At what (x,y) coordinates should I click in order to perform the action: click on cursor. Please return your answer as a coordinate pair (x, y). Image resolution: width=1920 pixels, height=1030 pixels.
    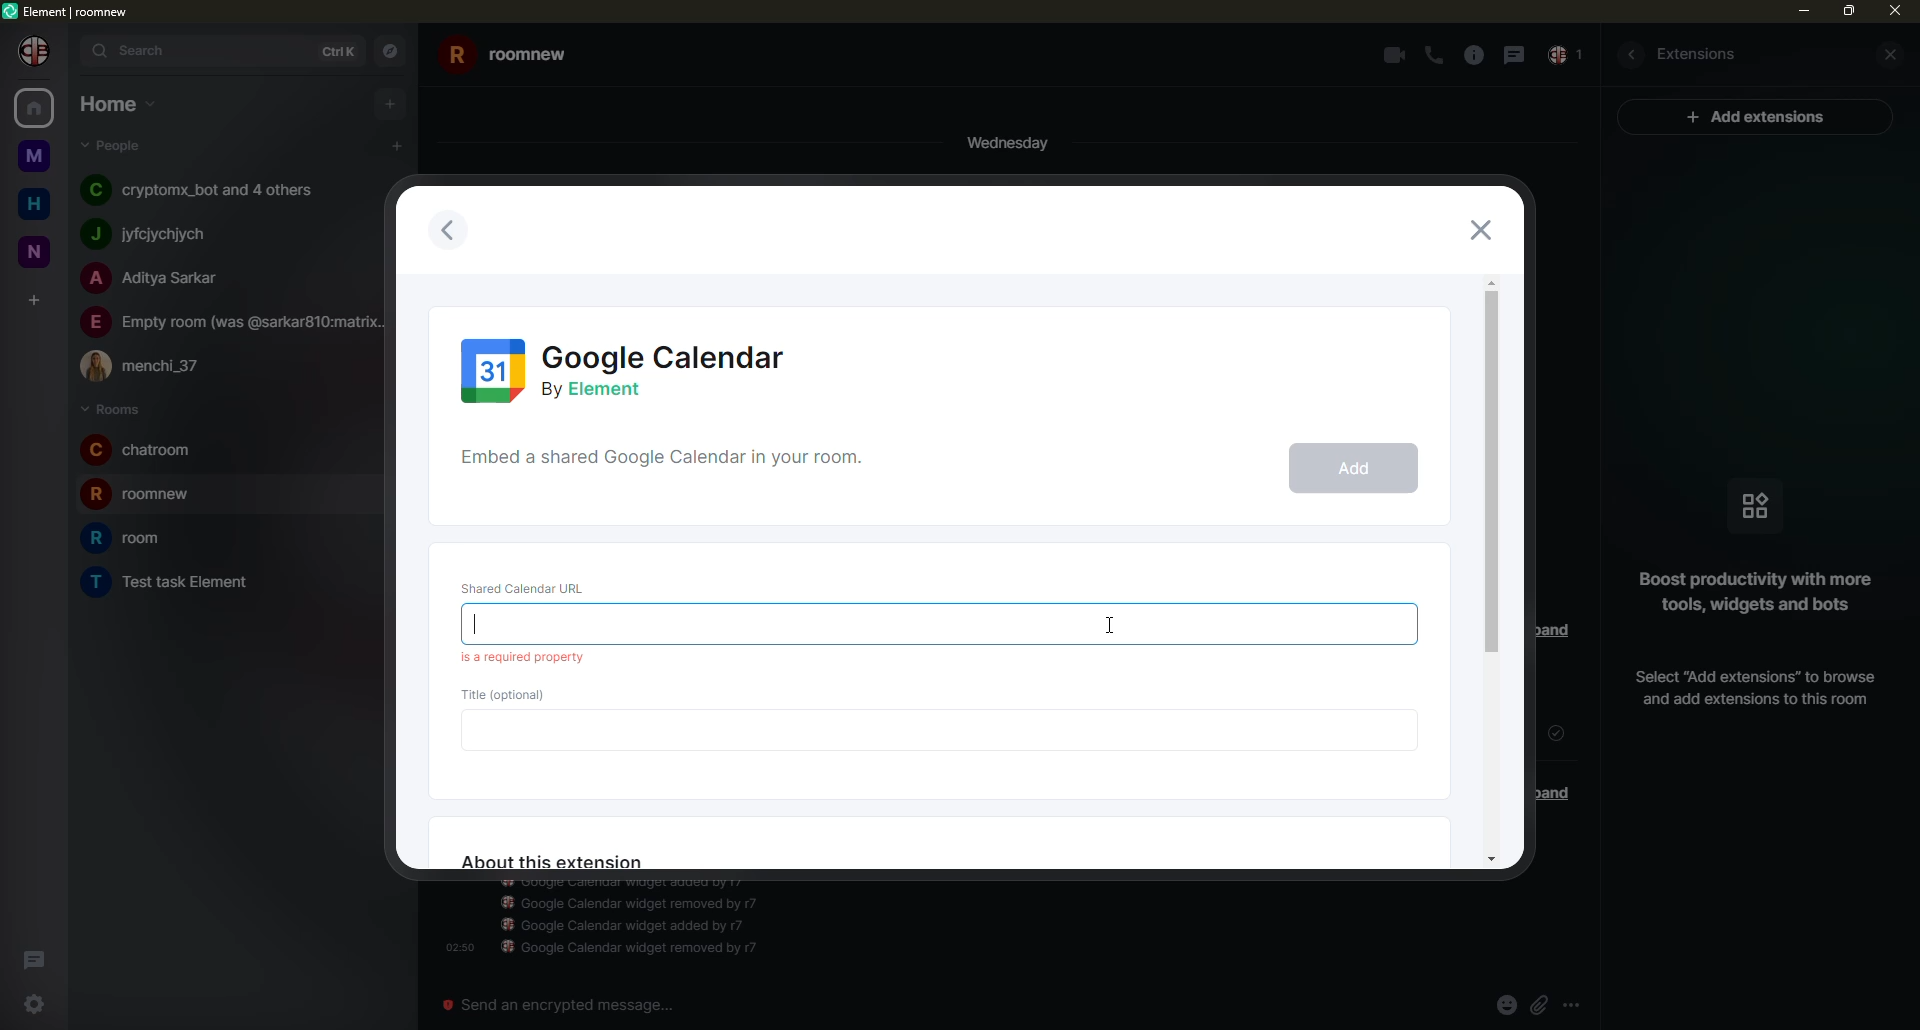
    Looking at the image, I should click on (1111, 612).